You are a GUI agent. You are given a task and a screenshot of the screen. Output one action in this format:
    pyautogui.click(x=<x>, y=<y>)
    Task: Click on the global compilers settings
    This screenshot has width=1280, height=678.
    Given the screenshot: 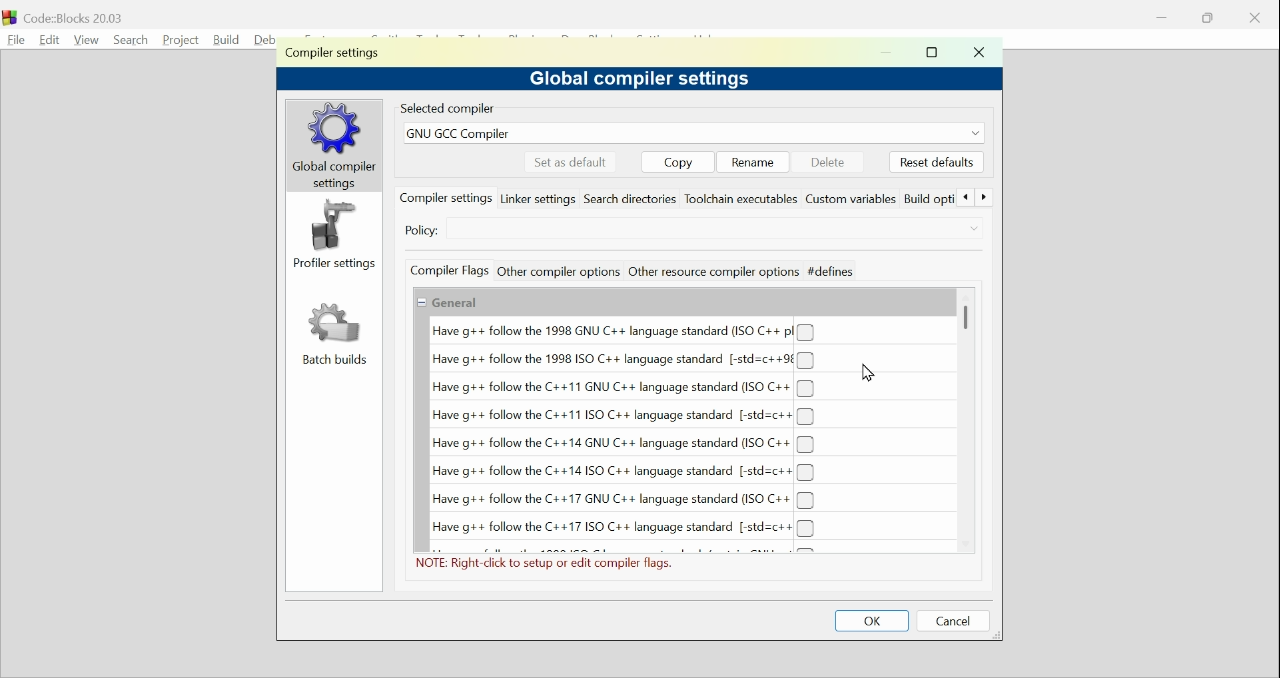 What is the action you would take?
    pyautogui.click(x=336, y=146)
    